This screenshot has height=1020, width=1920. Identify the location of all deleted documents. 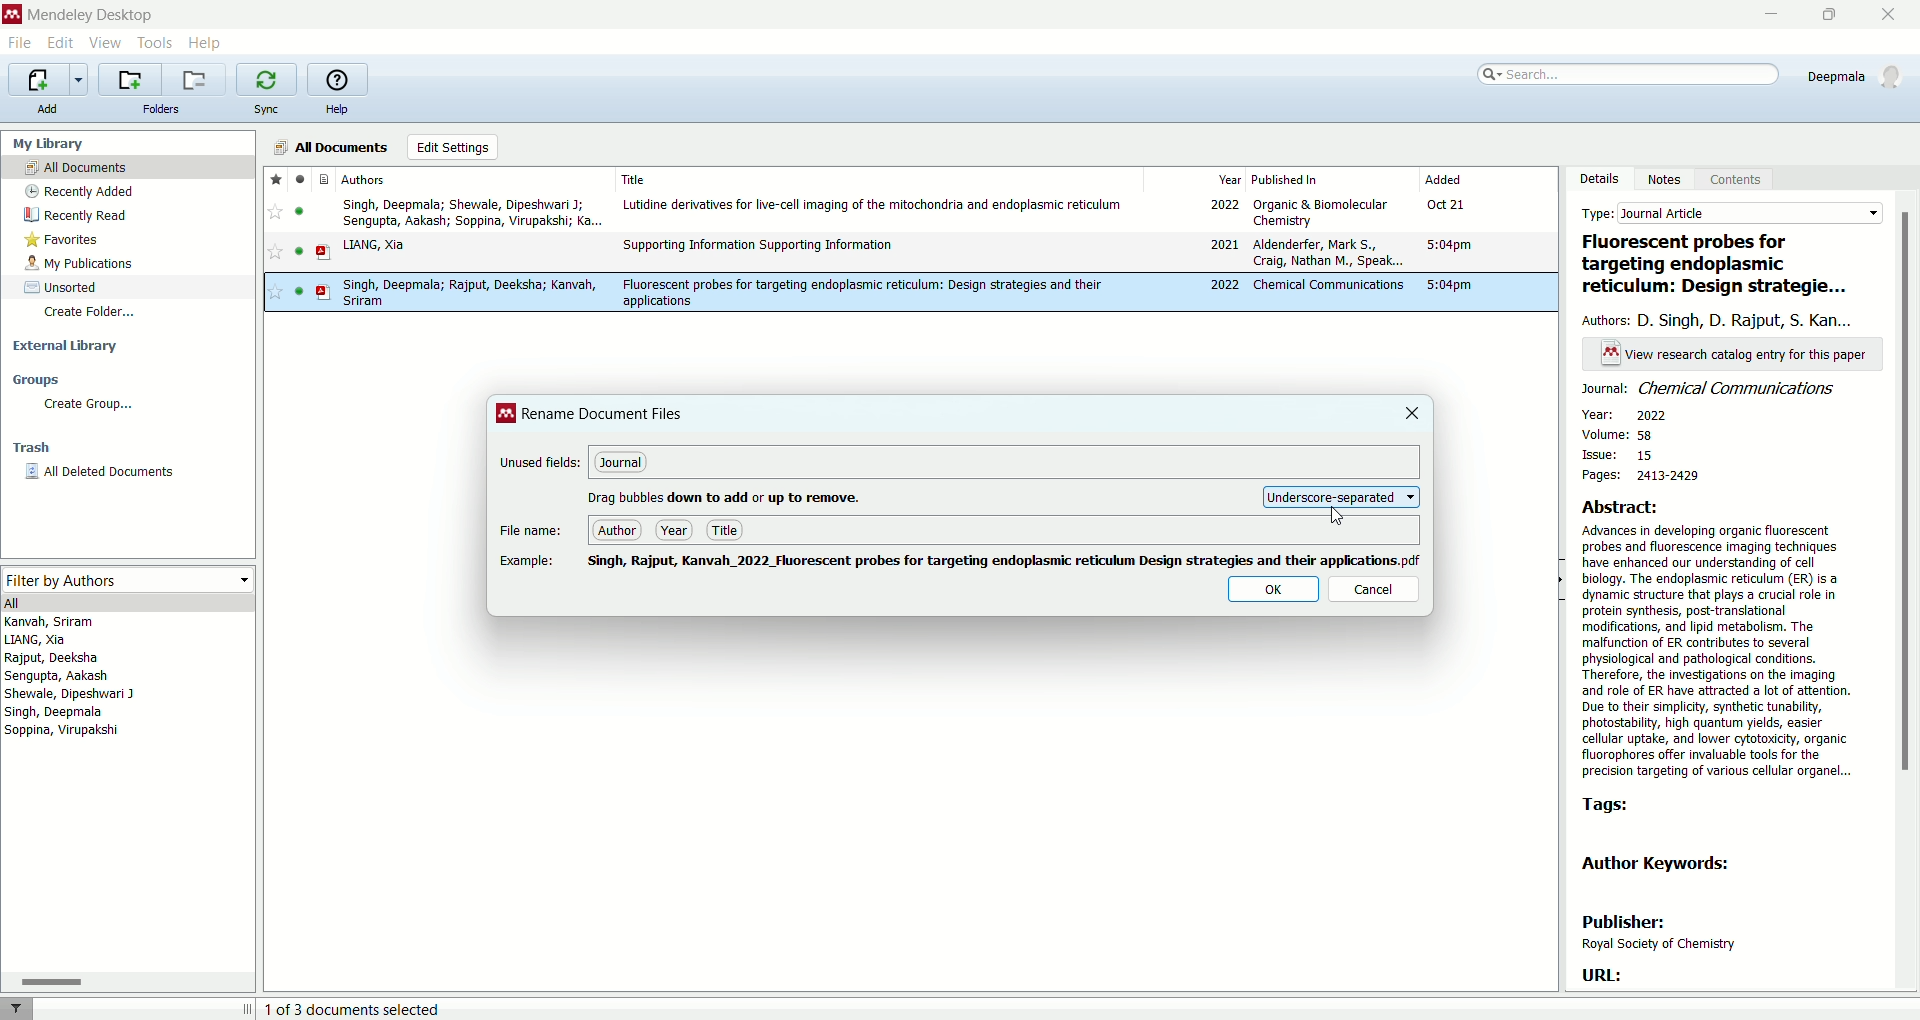
(100, 471).